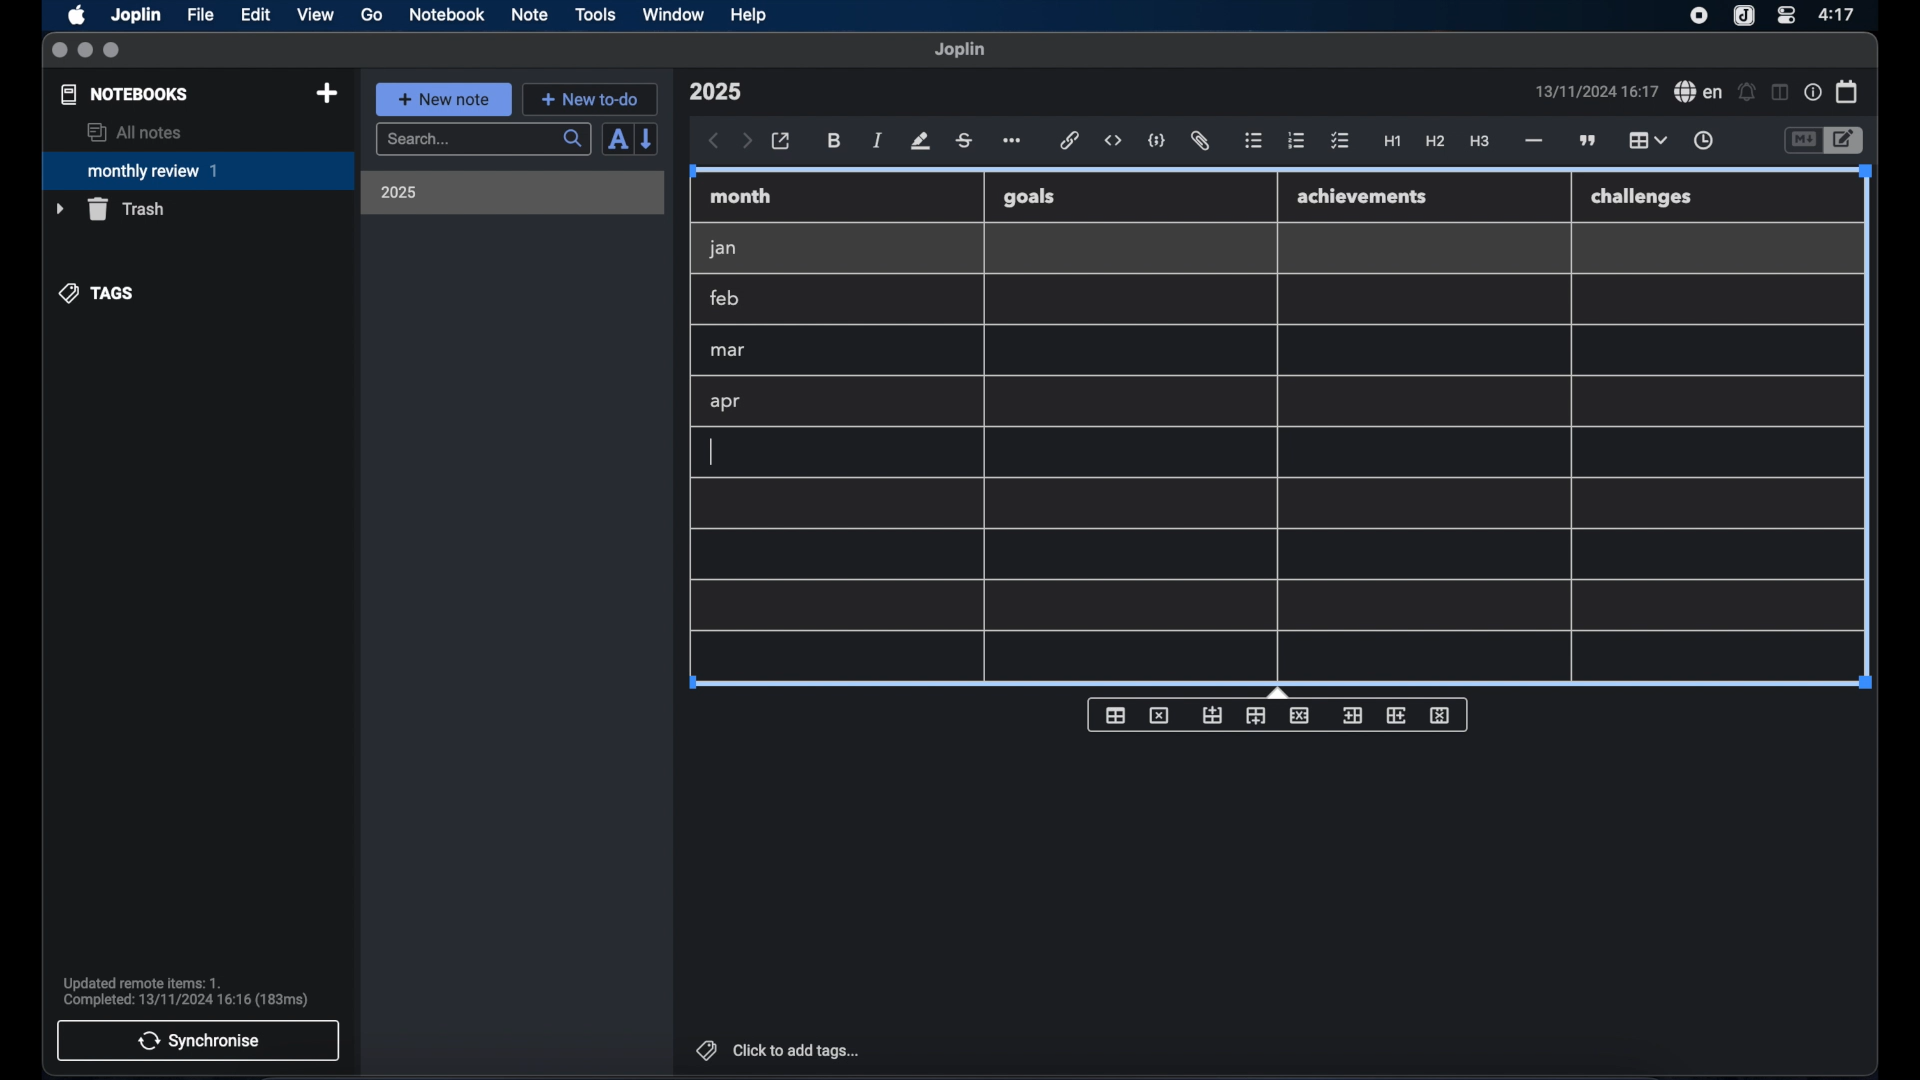 The height and width of the screenshot is (1080, 1920). Describe the element at coordinates (483, 141) in the screenshot. I see `search bar` at that location.